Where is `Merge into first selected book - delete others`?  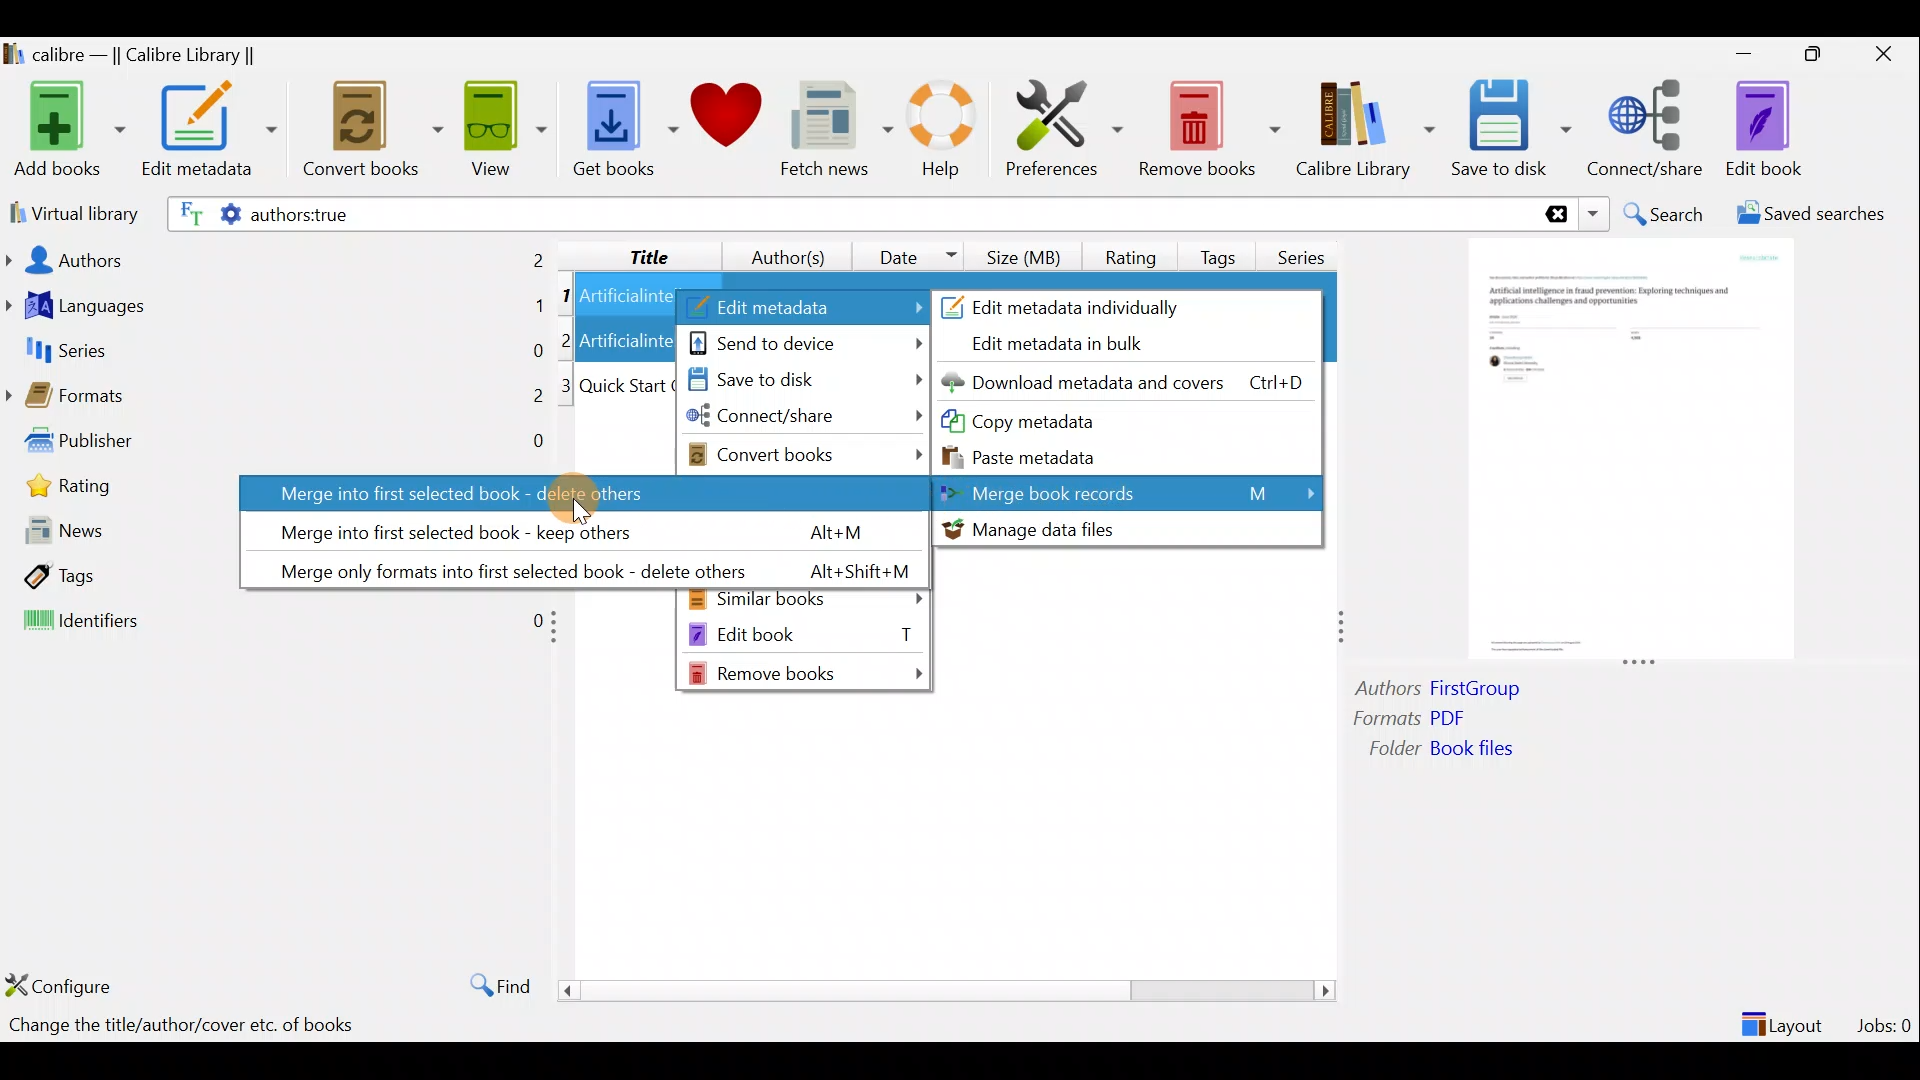 Merge into first selected book - delete others is located at coordinates (579, 492).